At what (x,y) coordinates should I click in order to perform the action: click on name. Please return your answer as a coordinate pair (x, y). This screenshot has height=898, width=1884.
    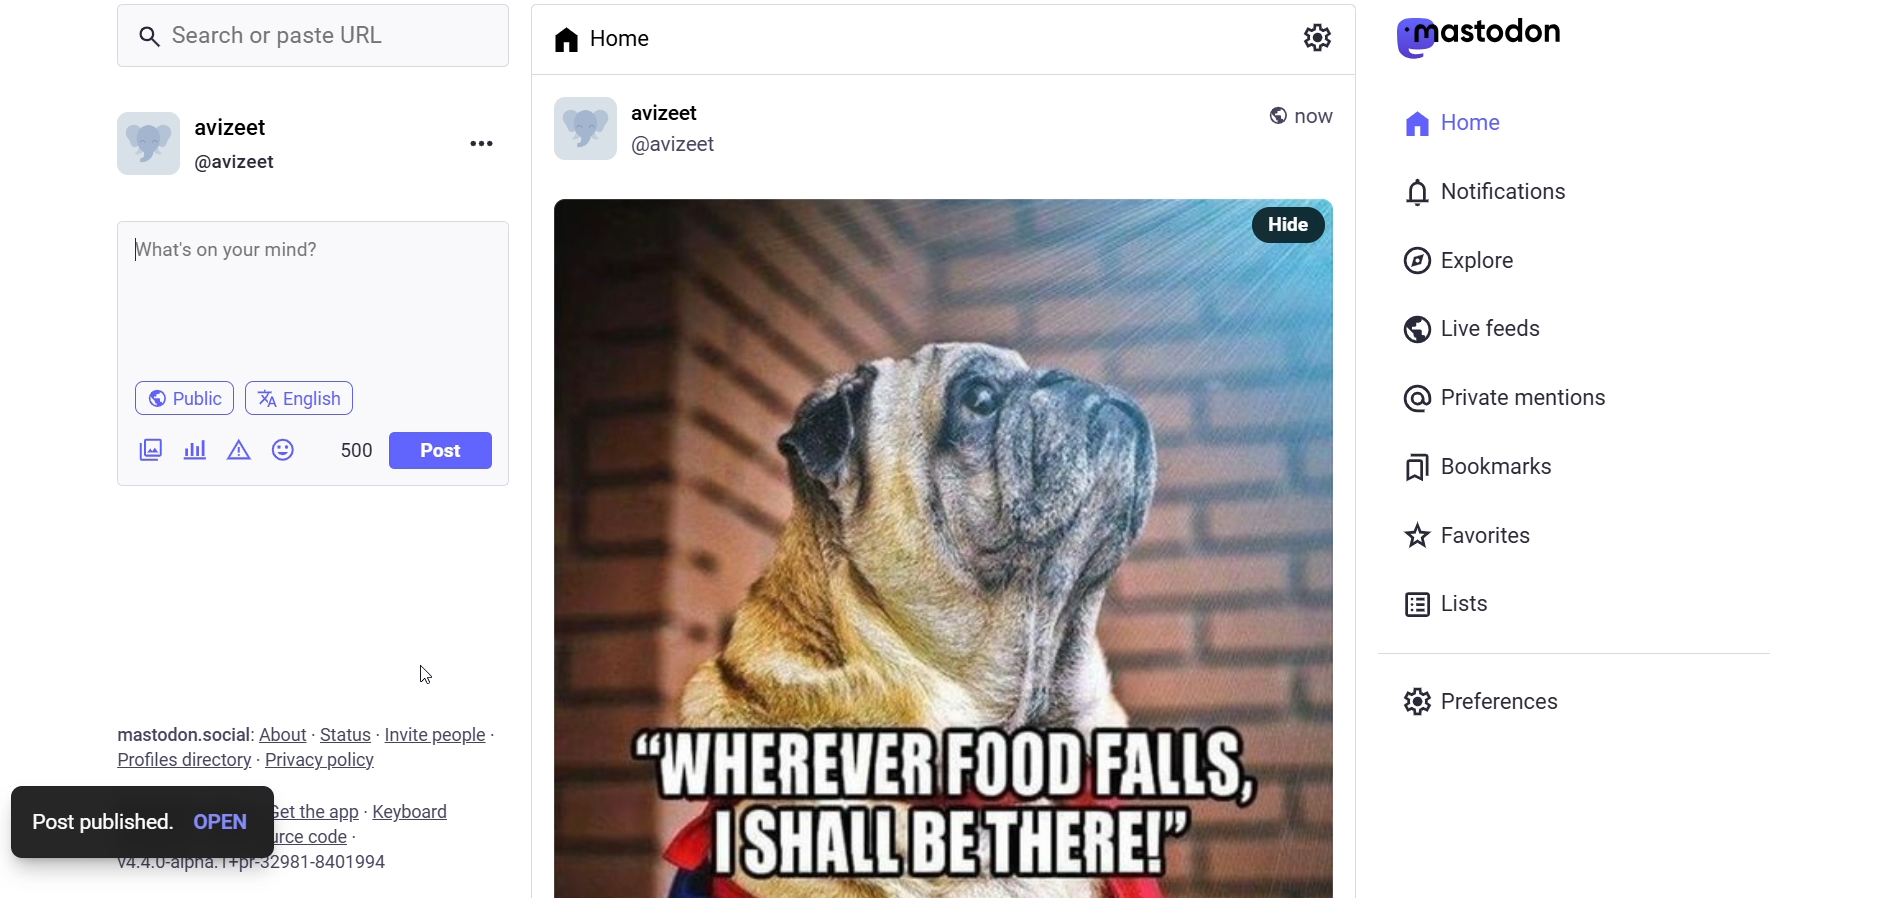
    Looking at the image, I should click on (671, 112).